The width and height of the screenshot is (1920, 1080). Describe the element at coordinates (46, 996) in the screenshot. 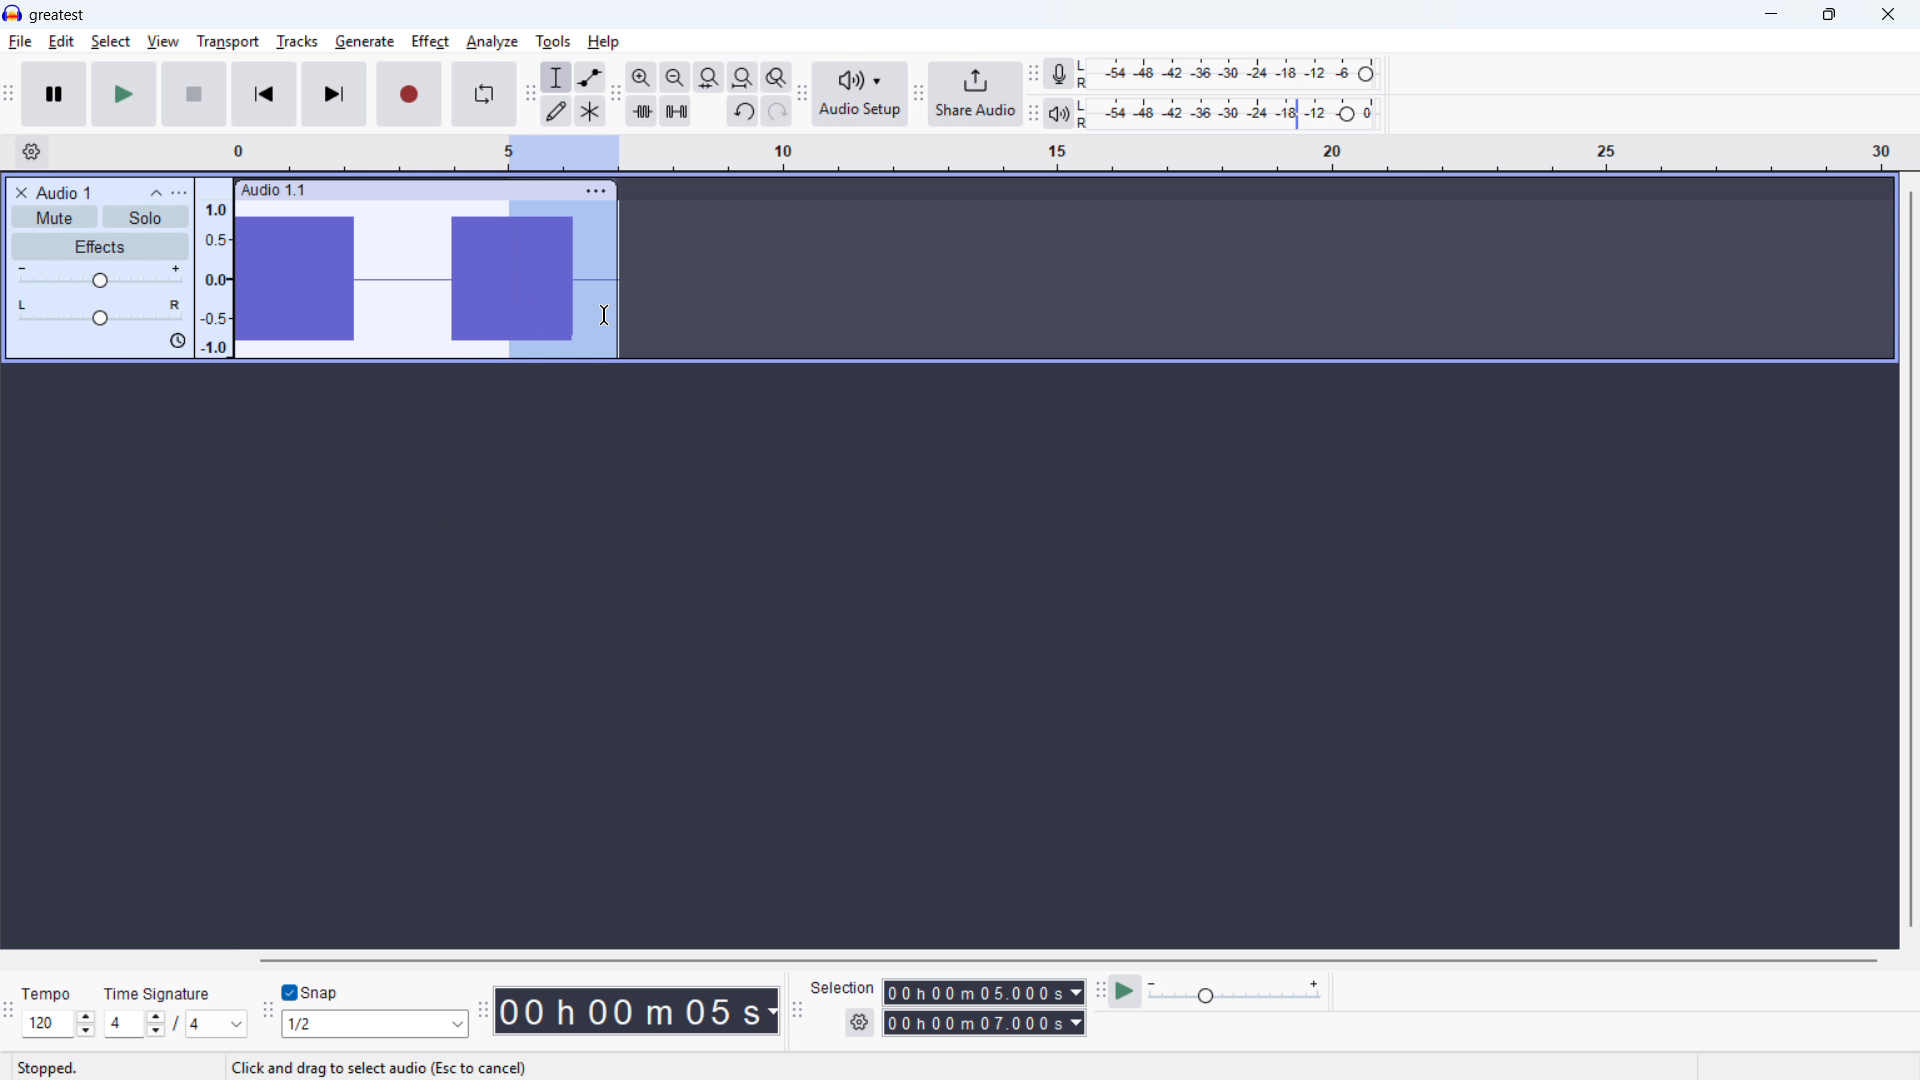

I see `` at that location.